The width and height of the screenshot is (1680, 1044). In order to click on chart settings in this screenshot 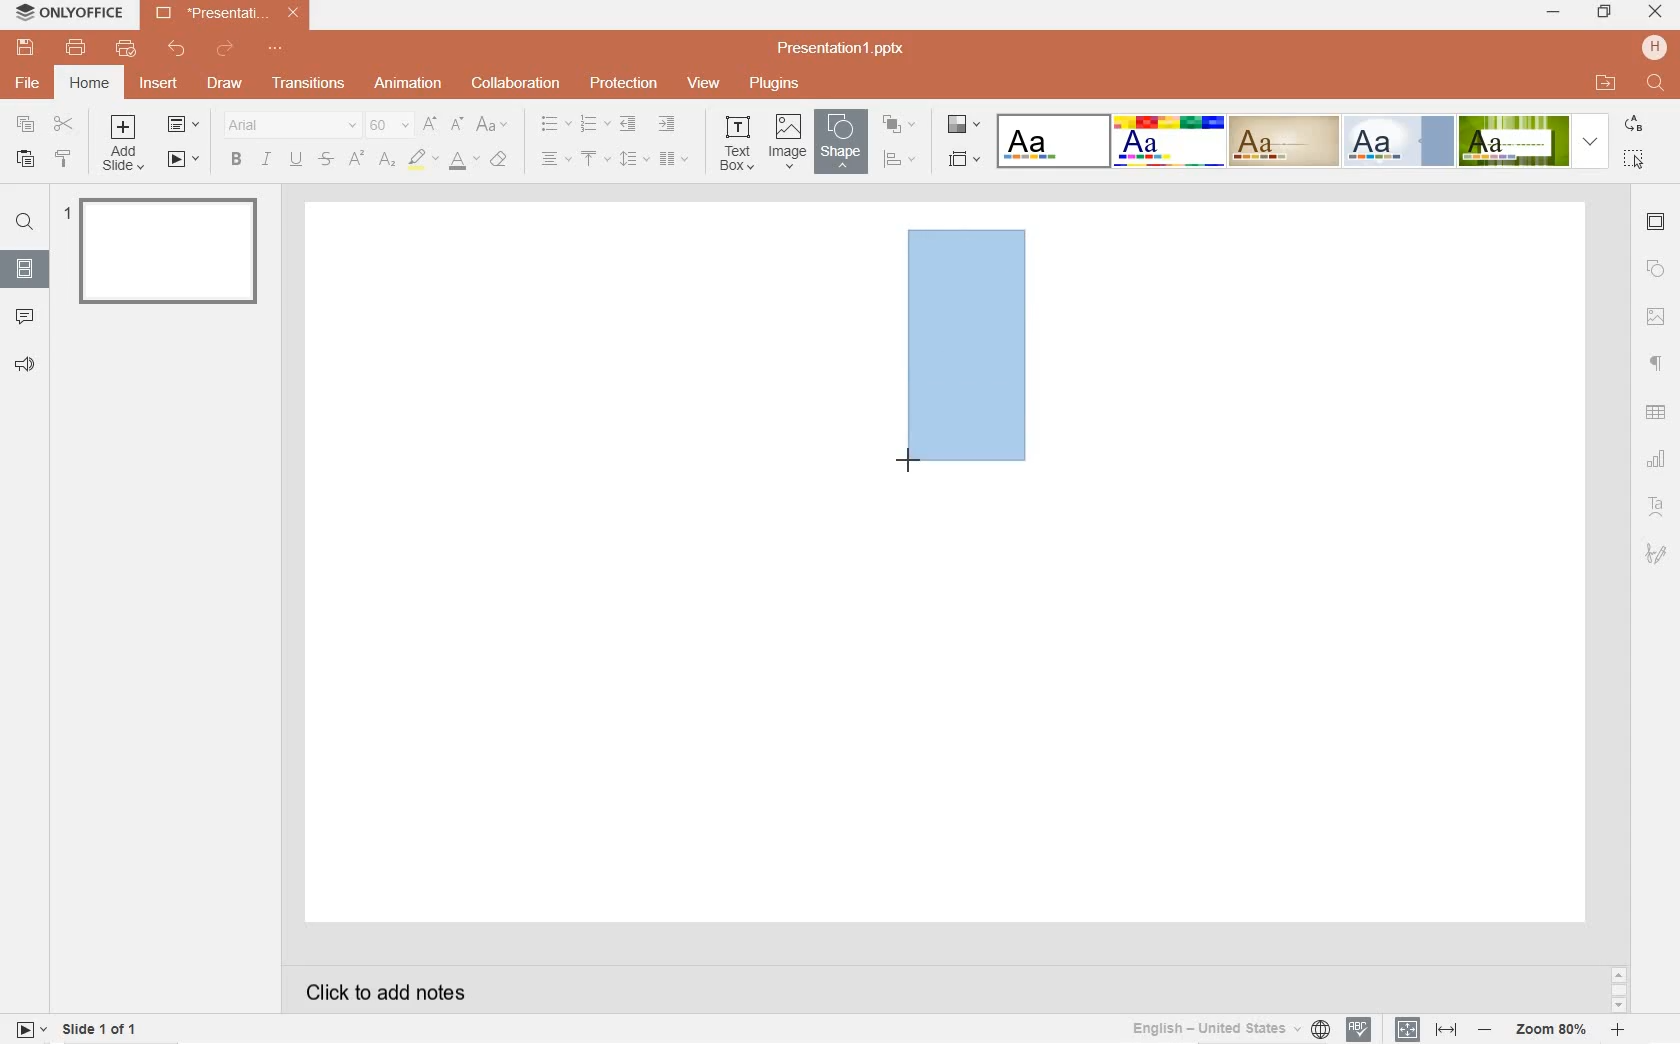, I will do `click(1658, 459)`.